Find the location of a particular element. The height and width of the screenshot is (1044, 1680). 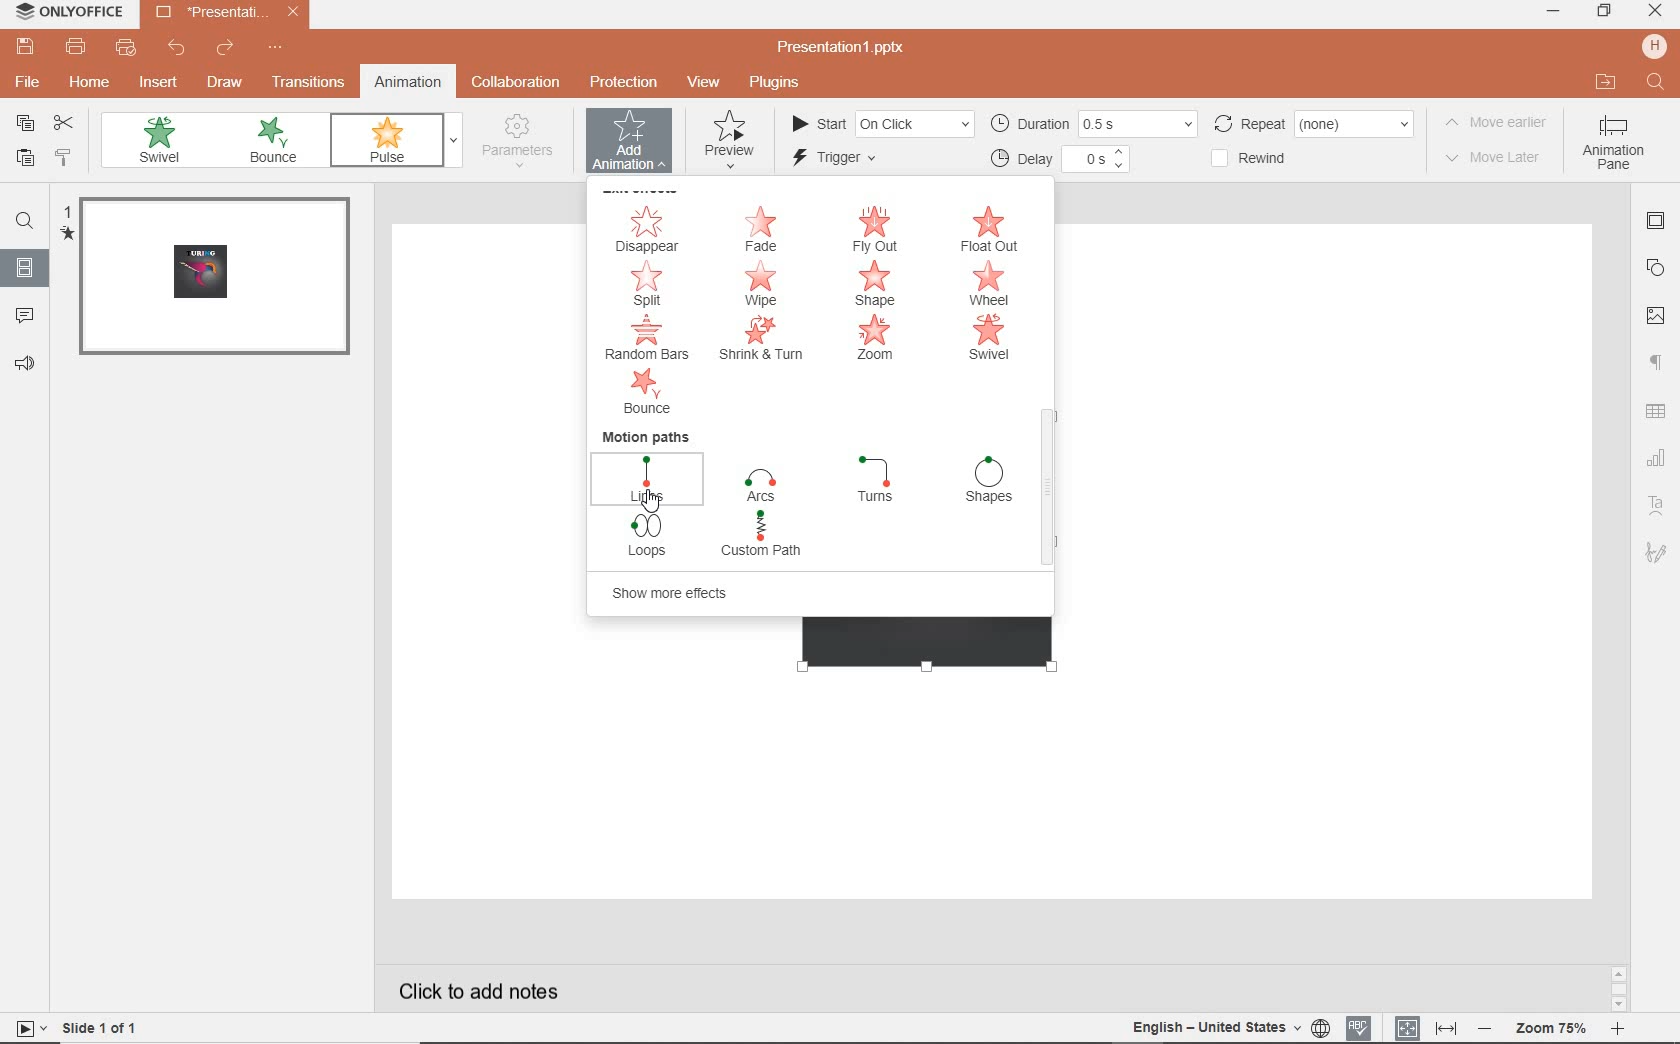

arcs is located at coordinates (761, 486).